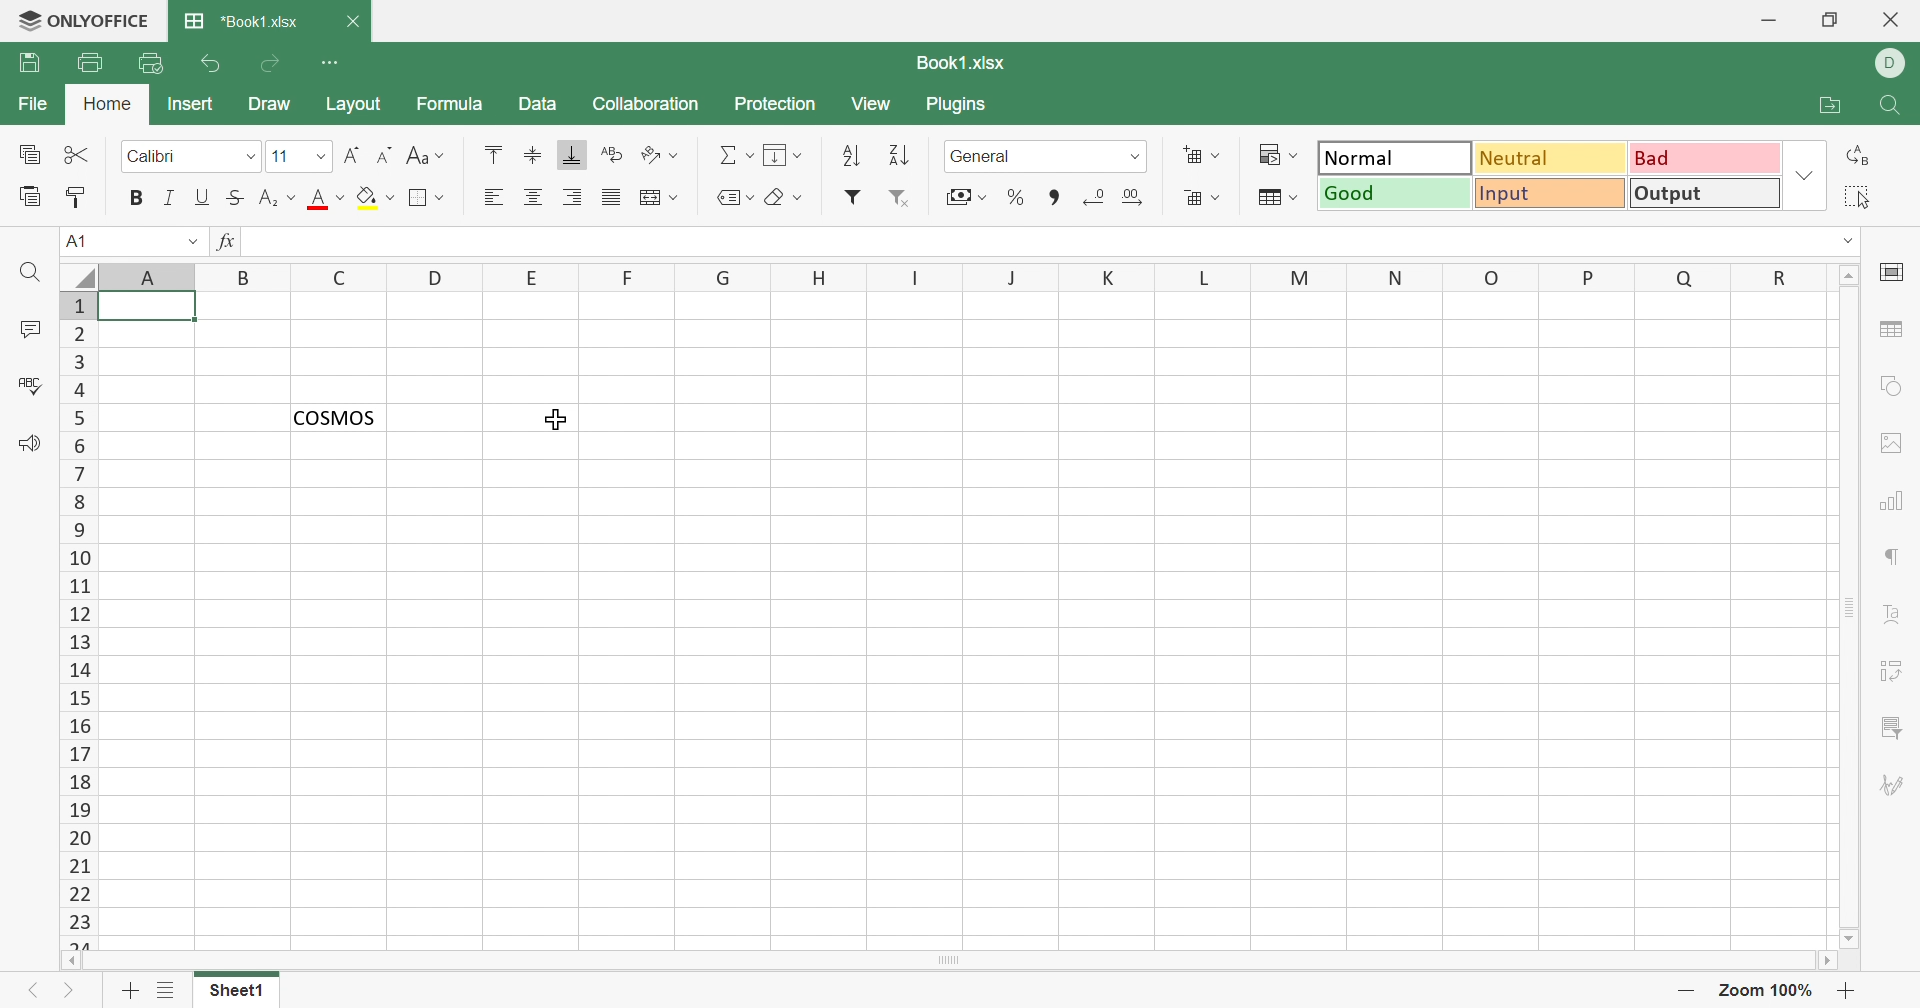 This screenshot has width=1920, height=1008. I want to click on Scroll up, so click(1849, 274).